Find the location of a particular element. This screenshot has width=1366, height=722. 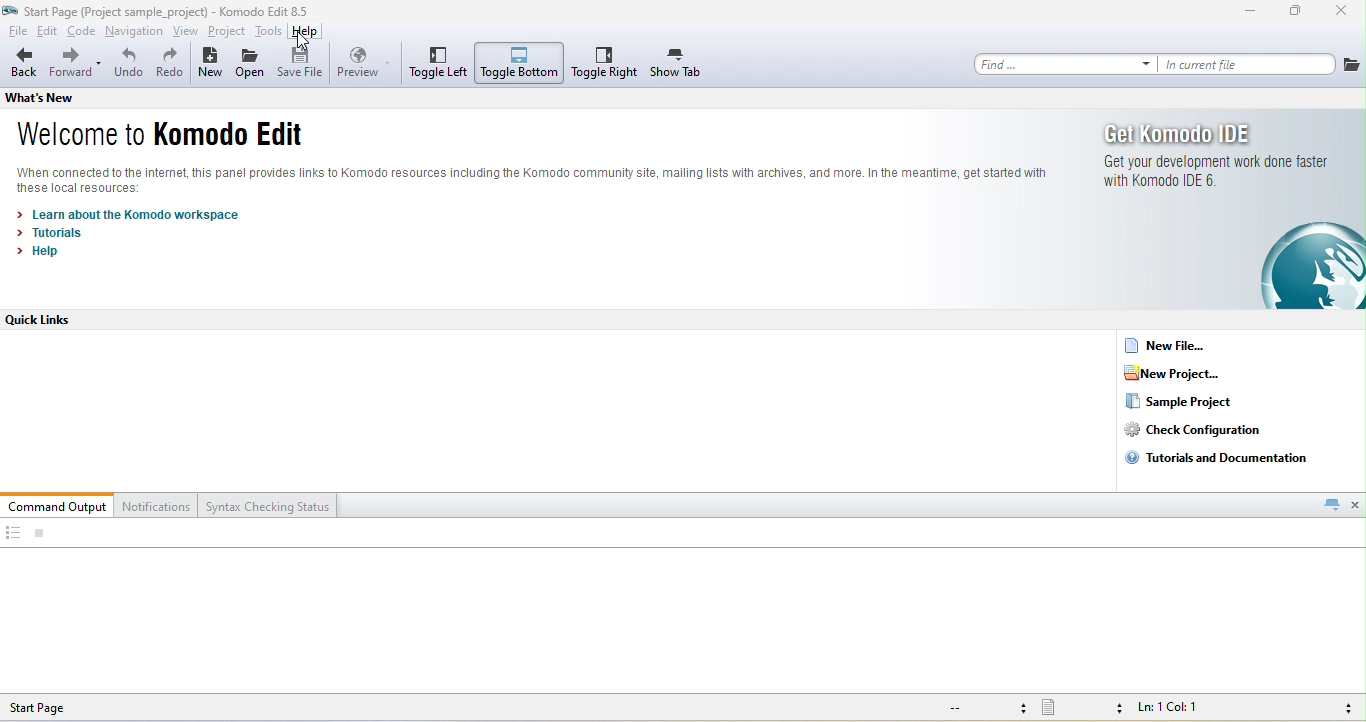

tab is located at coordinates (1331, 504).